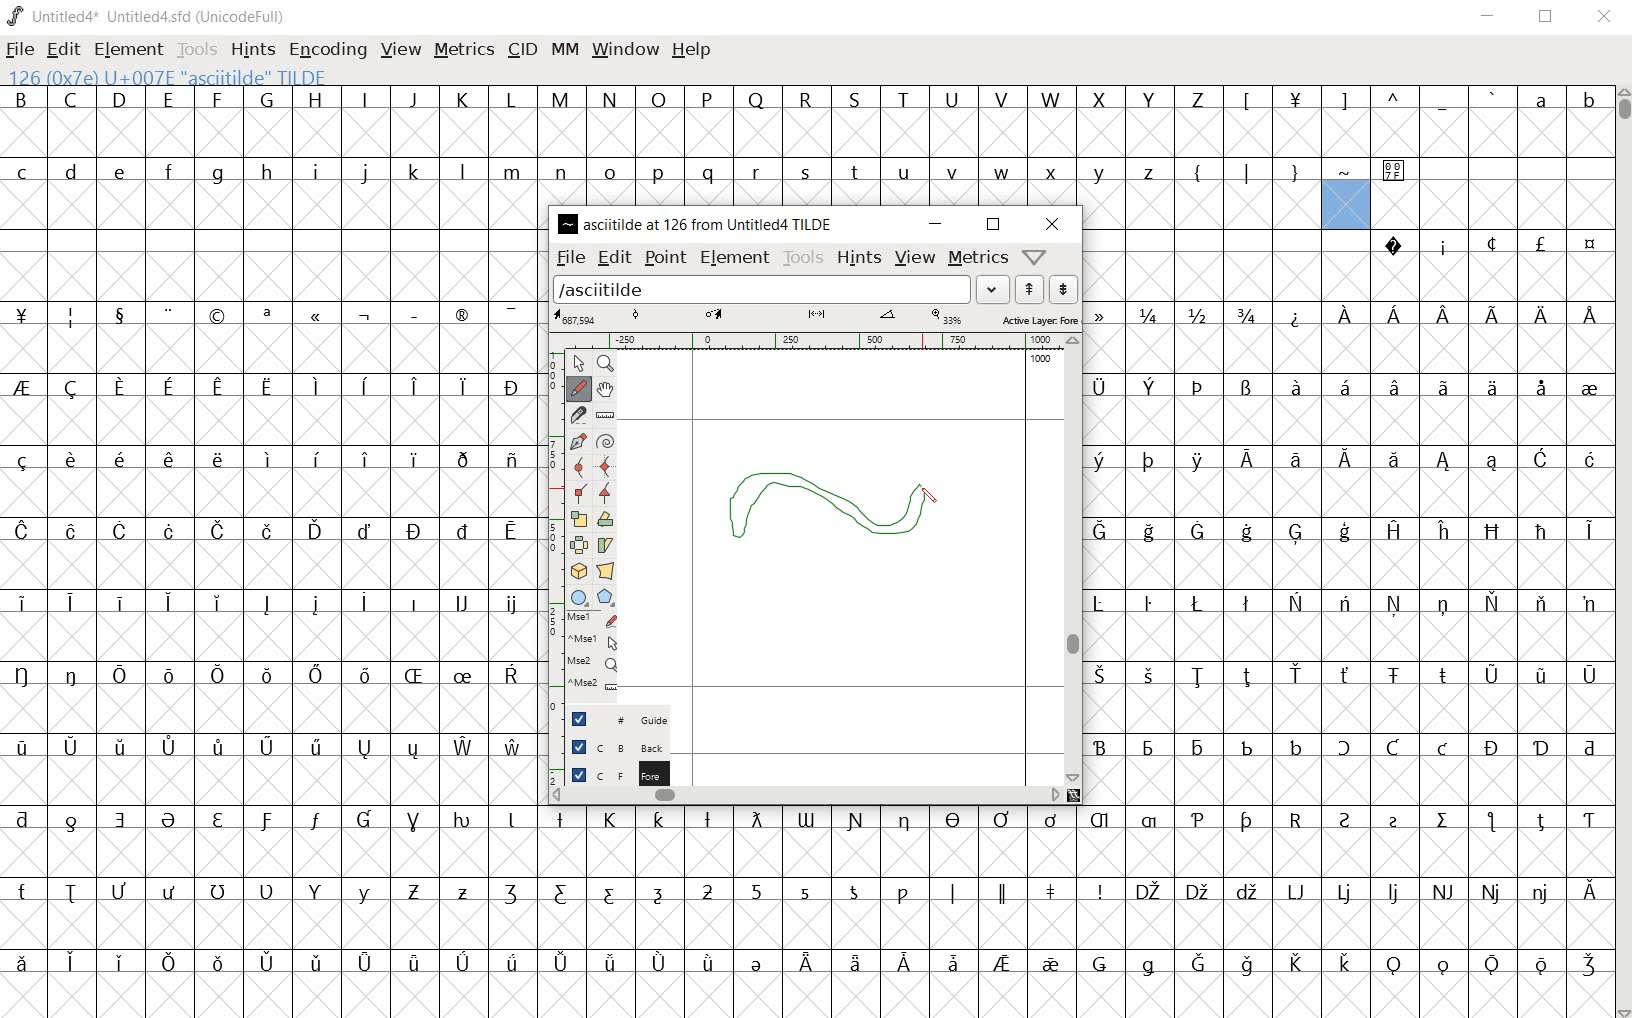 The width and height of the screenshot is (1632, 1018). Describe the element at coordinates (691, 50) in the screenshot. I see `HELP` at that location.